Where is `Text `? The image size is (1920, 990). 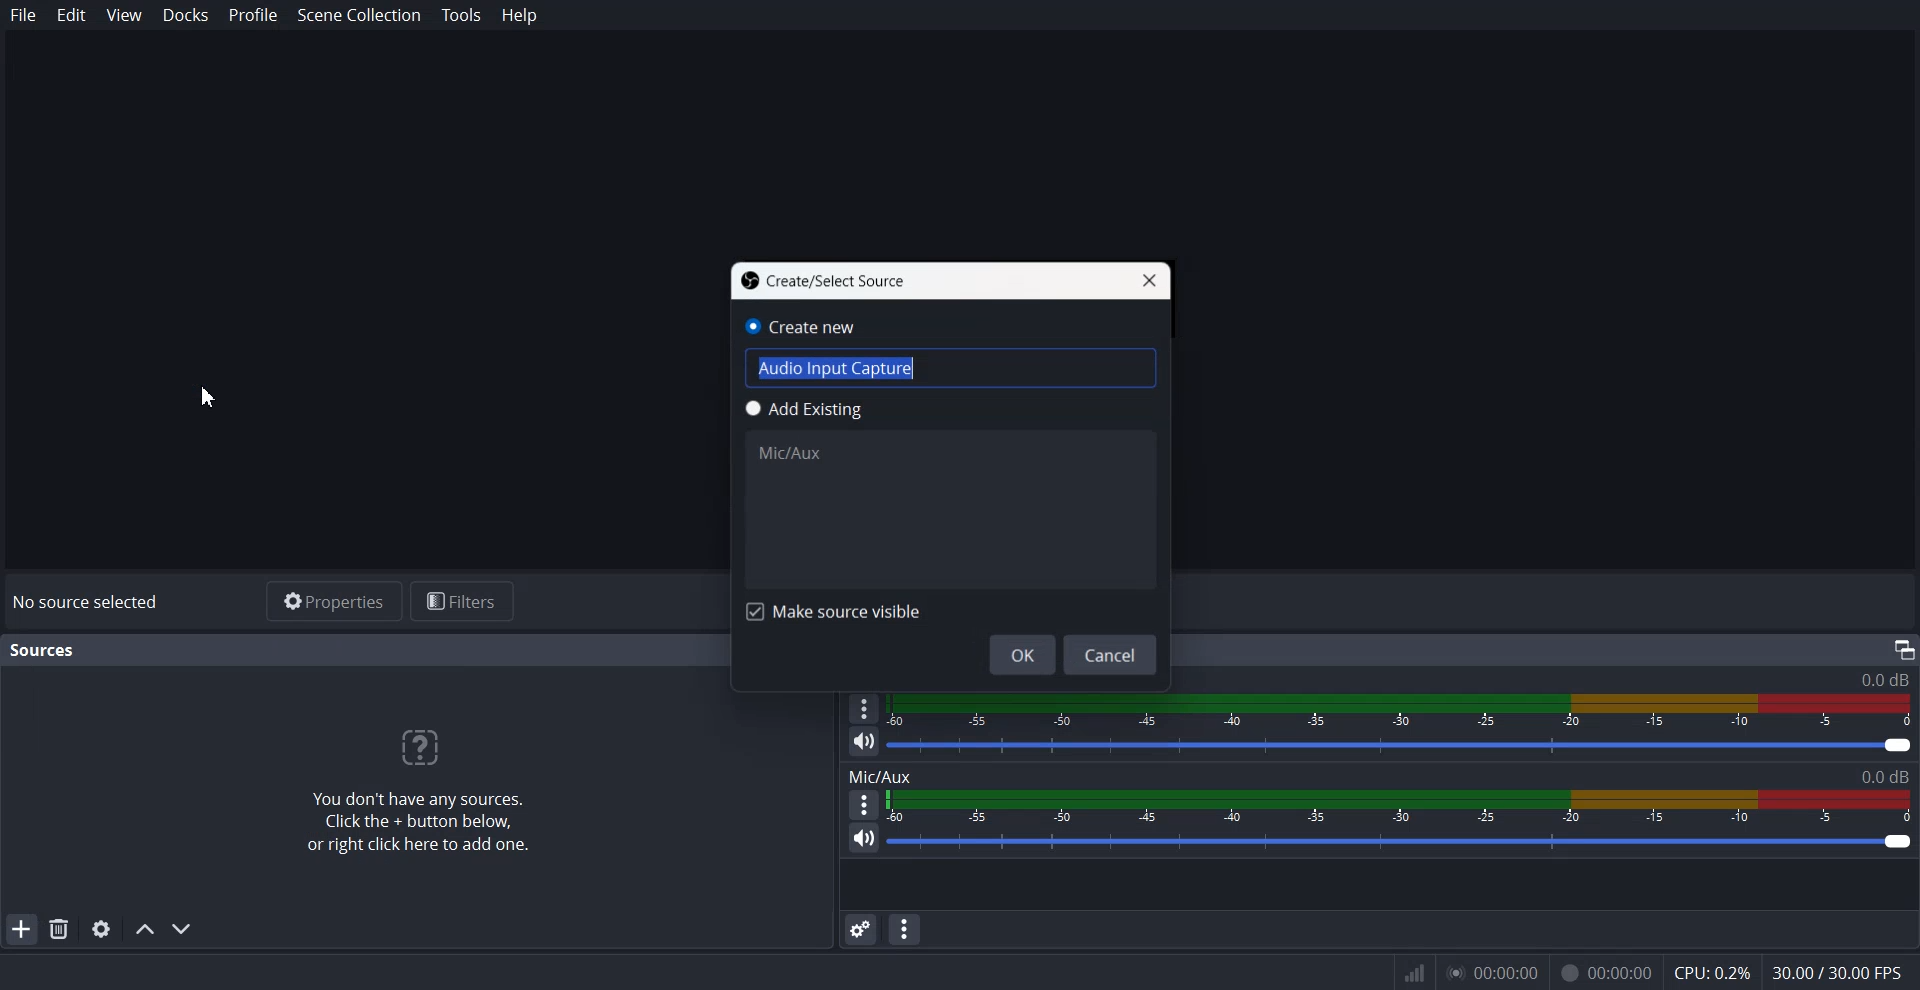 Text  is located at coordinates (823, 280).